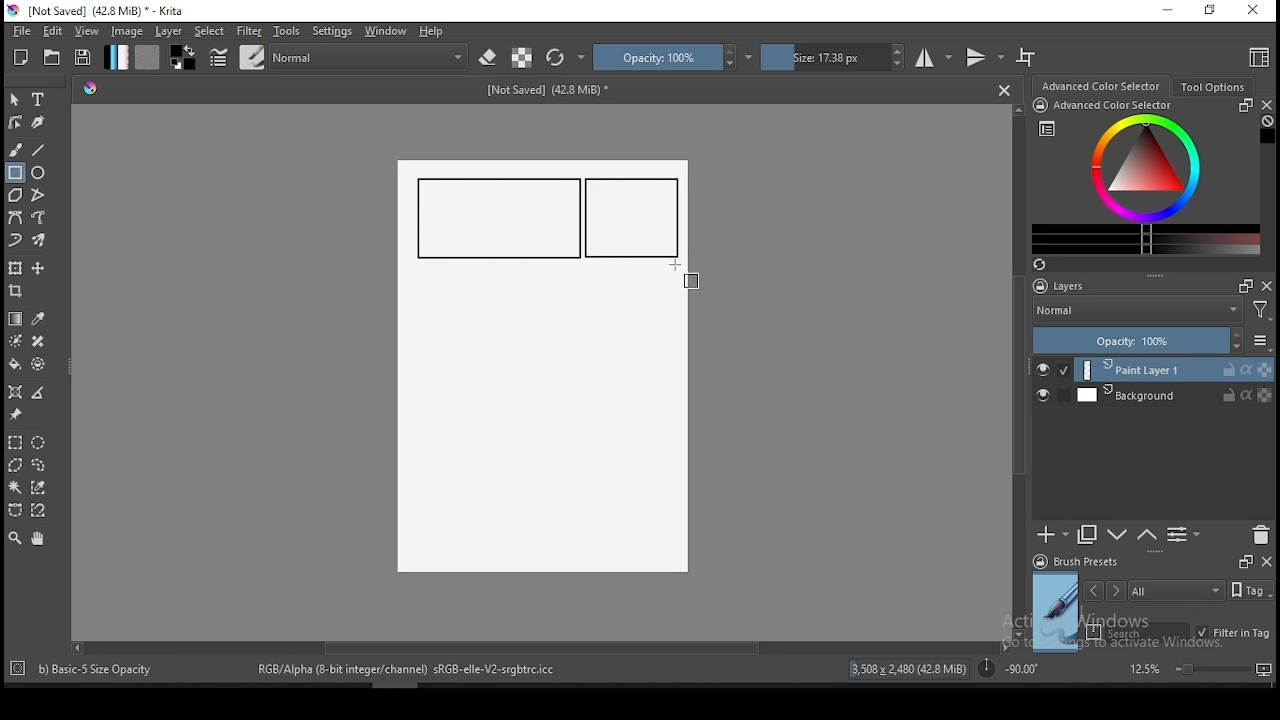 This screenshot has height=720, width=1280. Describe the element at coordinates (985, 55) in the screenshot. I see `` at that location.